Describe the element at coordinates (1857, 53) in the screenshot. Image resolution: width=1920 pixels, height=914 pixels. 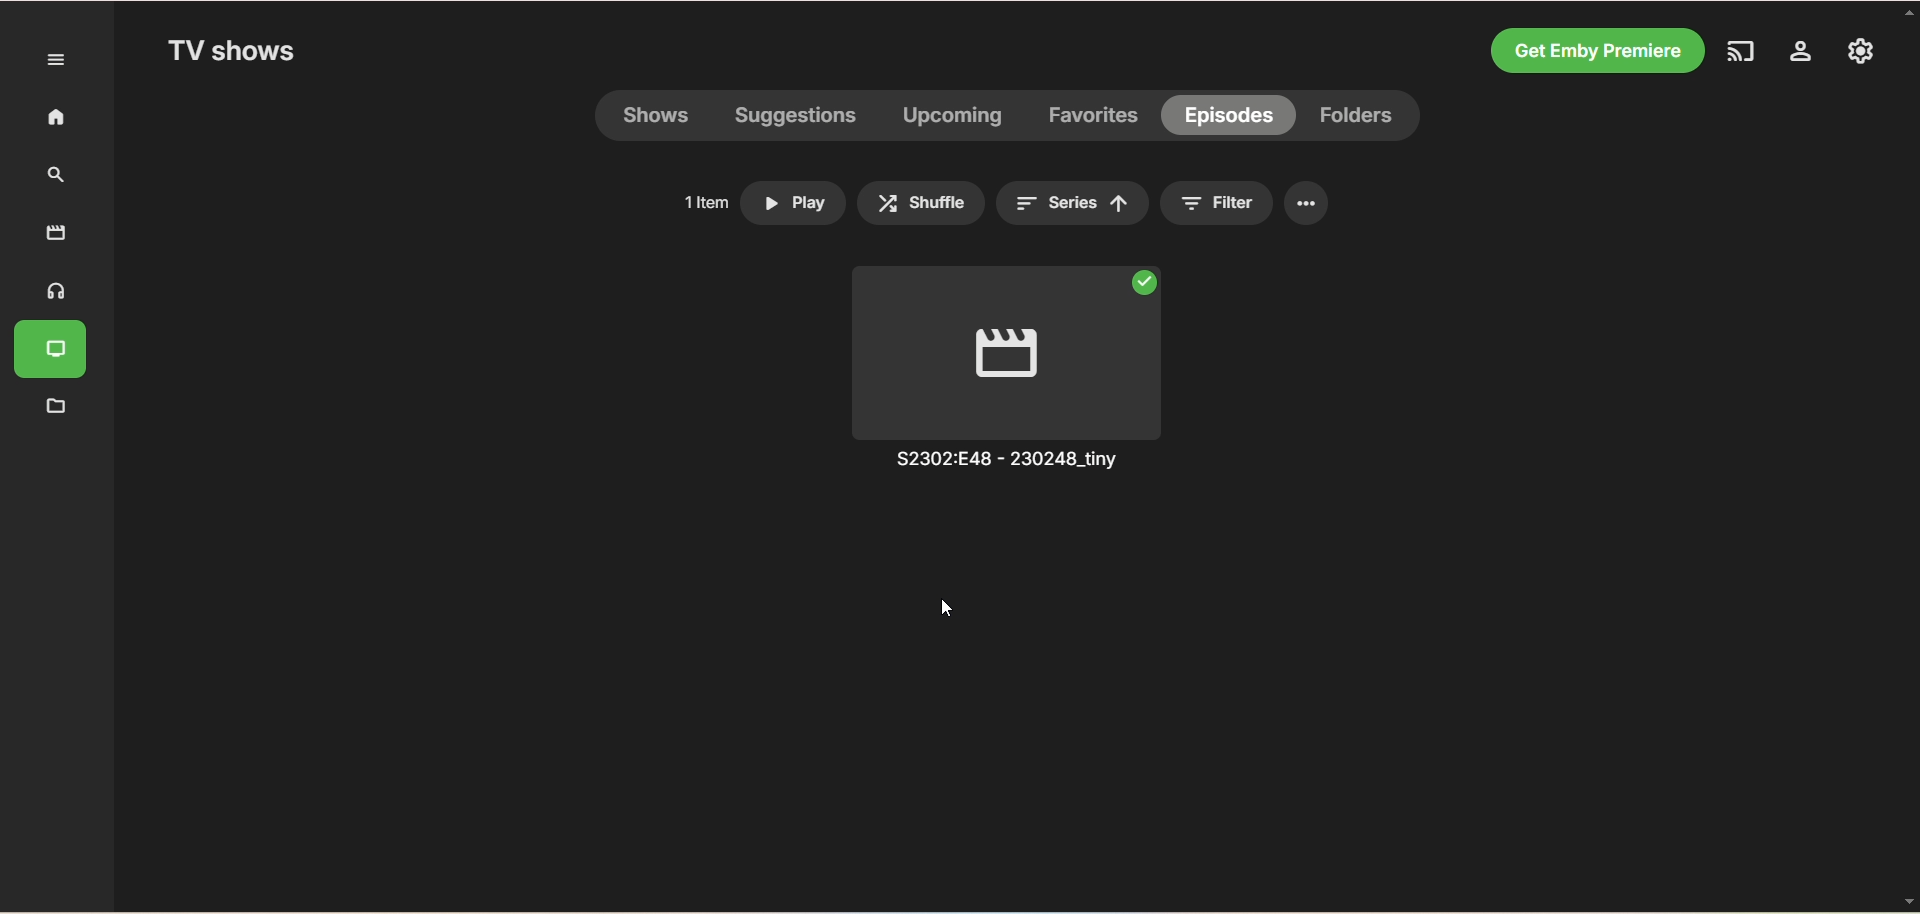
I see `manage emby server` at that location.